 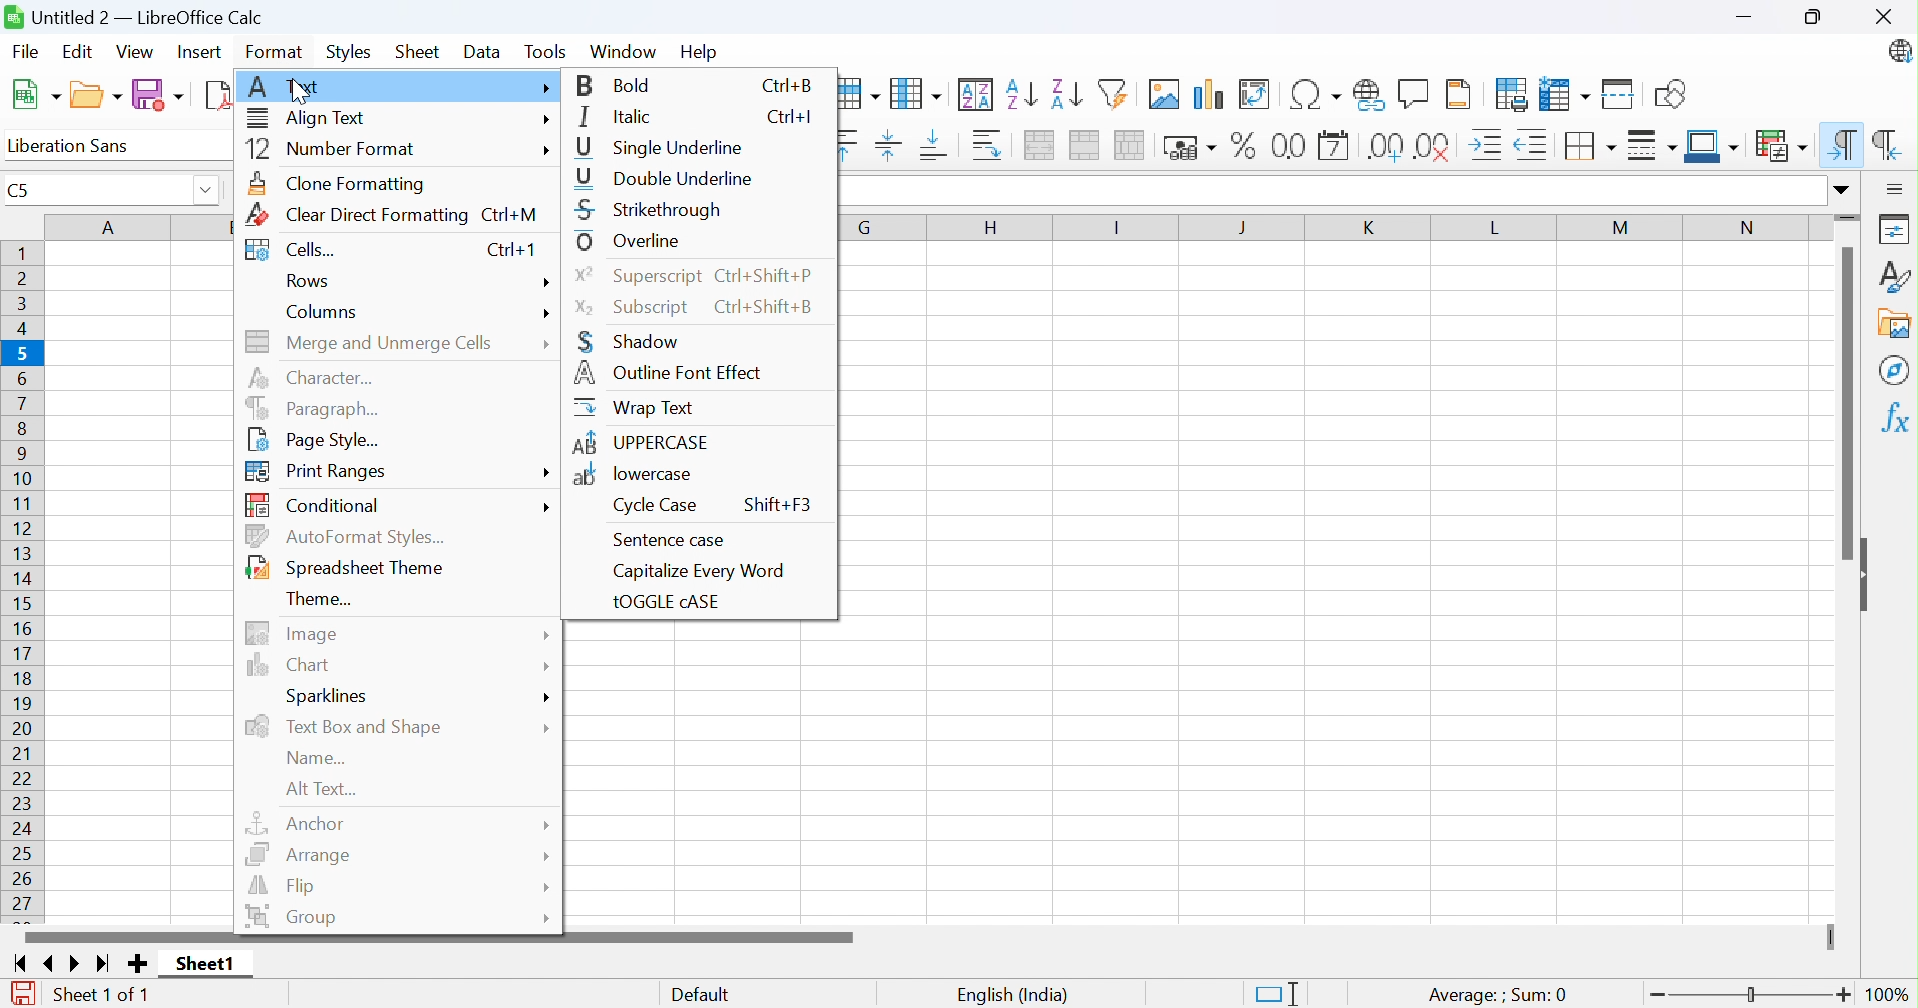 I want to click on Scroll to previous sheet, so click(x=56, y=965).